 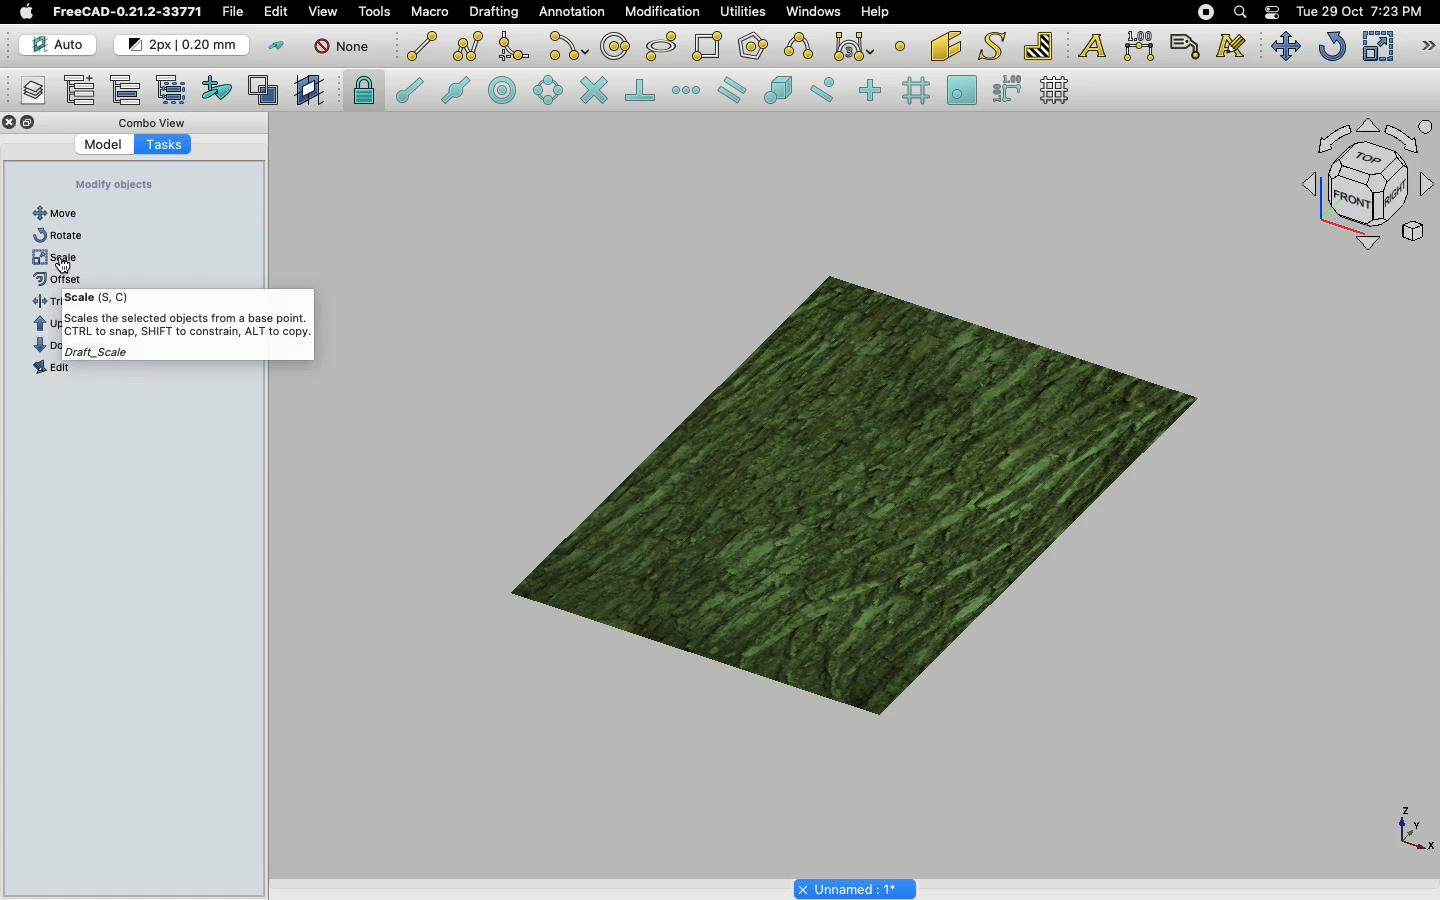 What do you see at coordinates (751, 47) in the screenshot?
I see `Polygon` at bounding box center [751, 47].